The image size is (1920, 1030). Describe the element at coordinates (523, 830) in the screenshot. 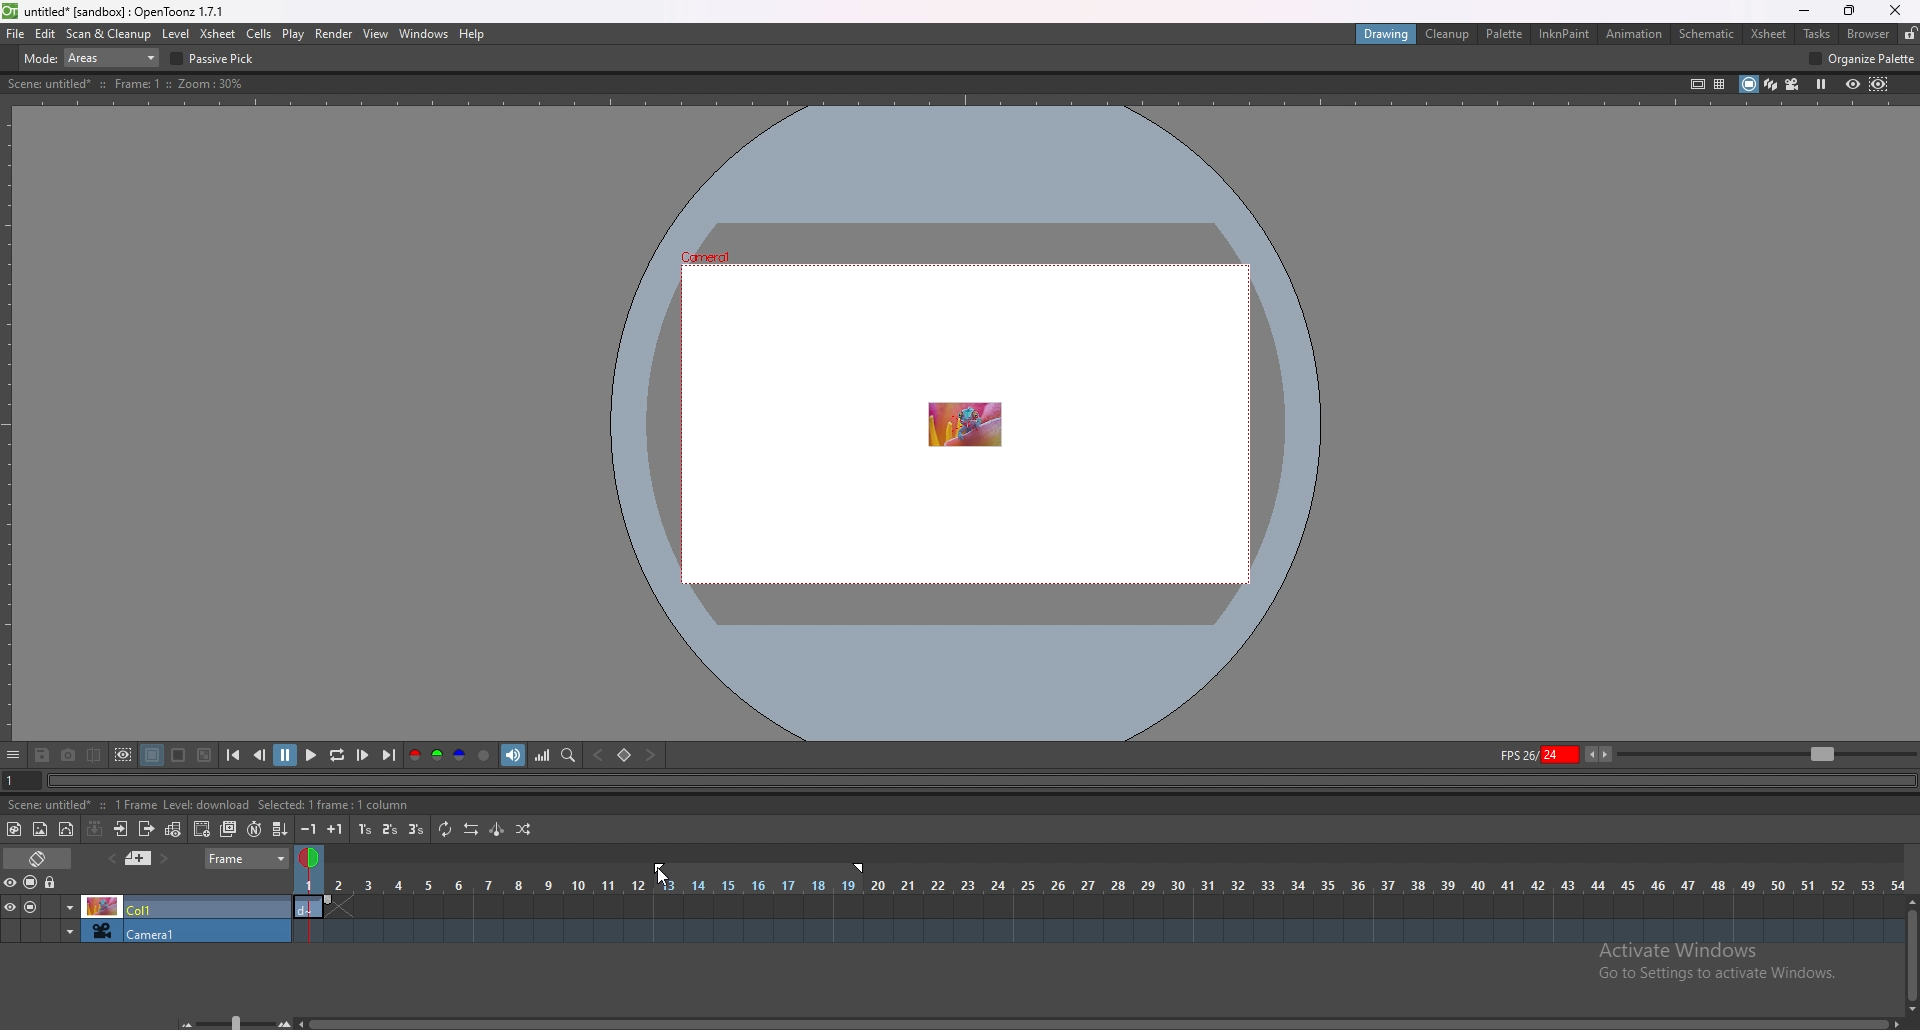

I see `random` at that location.